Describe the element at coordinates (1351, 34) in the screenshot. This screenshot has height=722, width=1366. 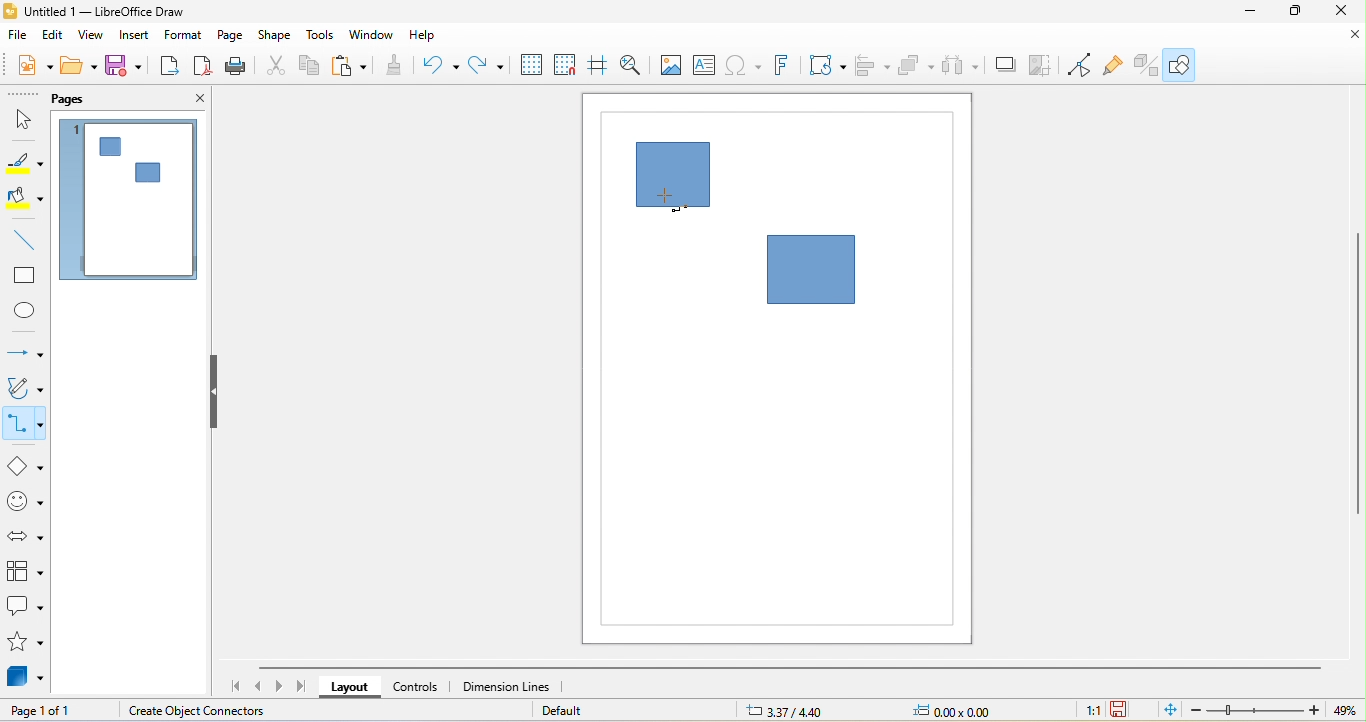
I see `close` at that location.